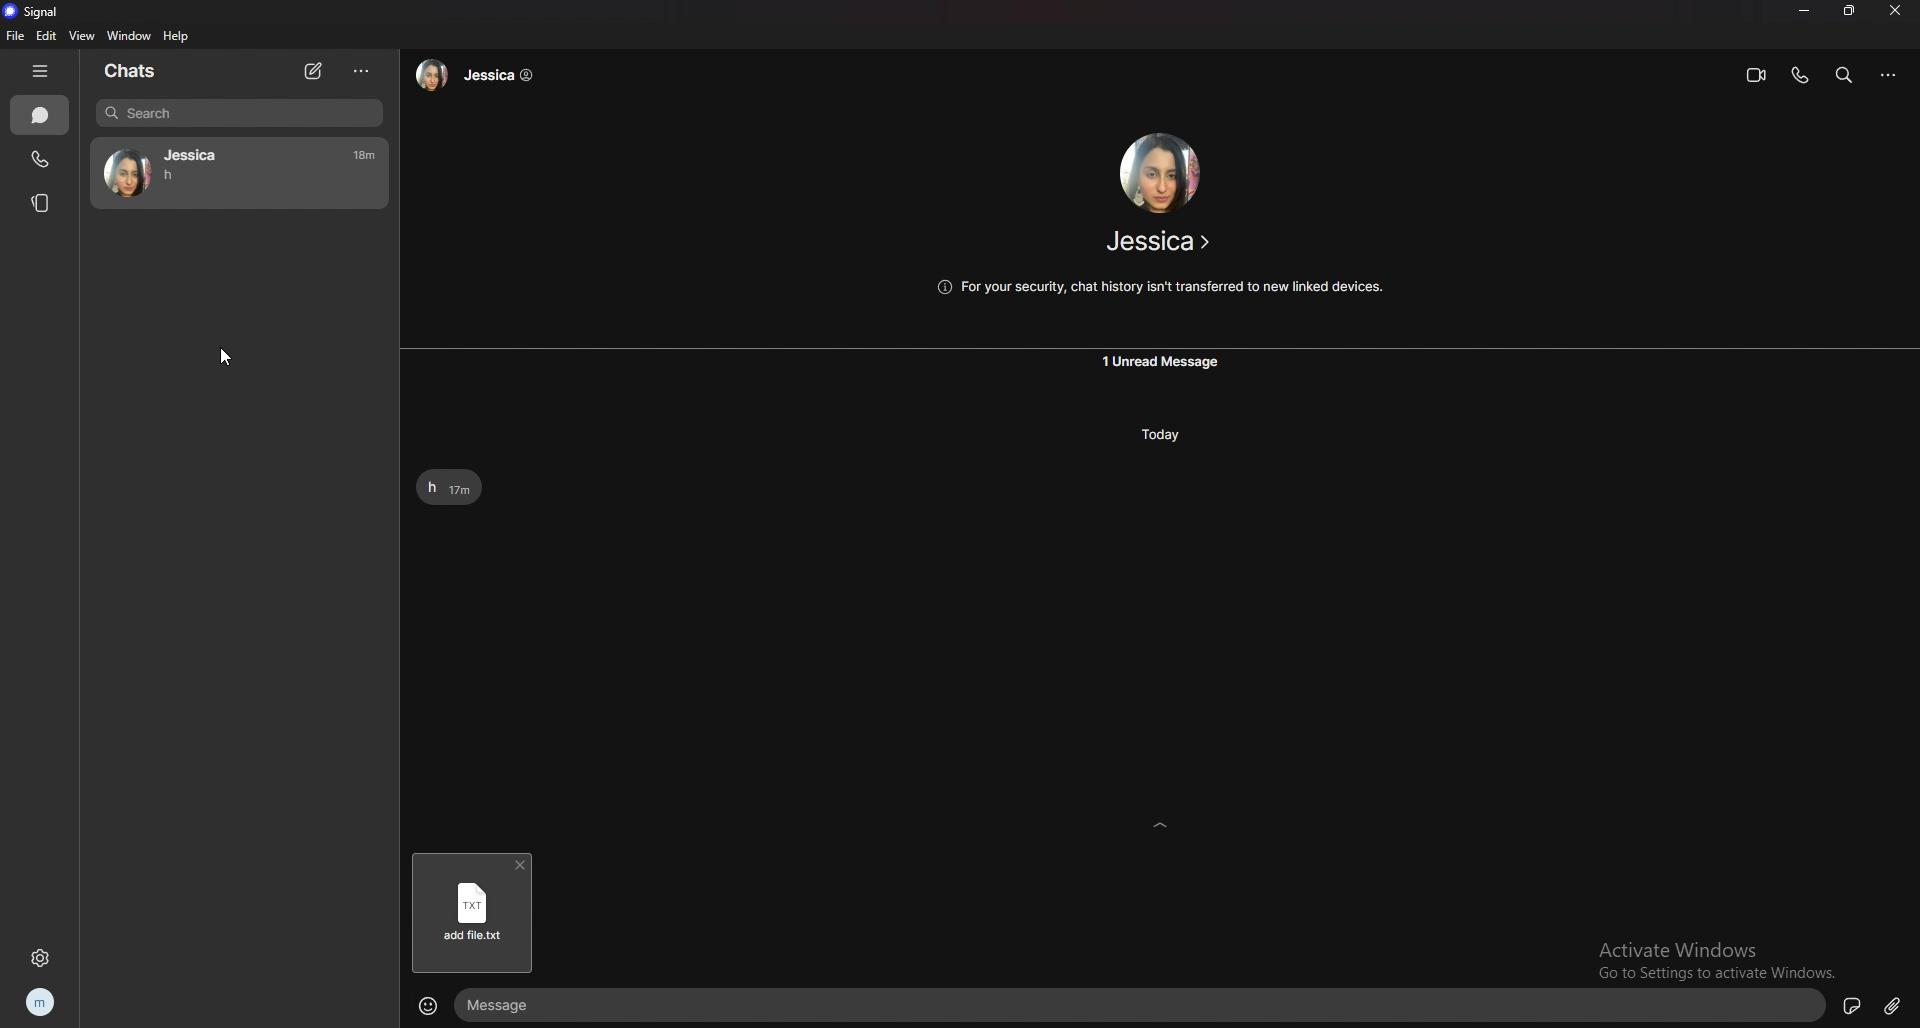  What do you see at coordinates (15, 36) in the screenshot?
I see `file` at bounding box center [15, 36].